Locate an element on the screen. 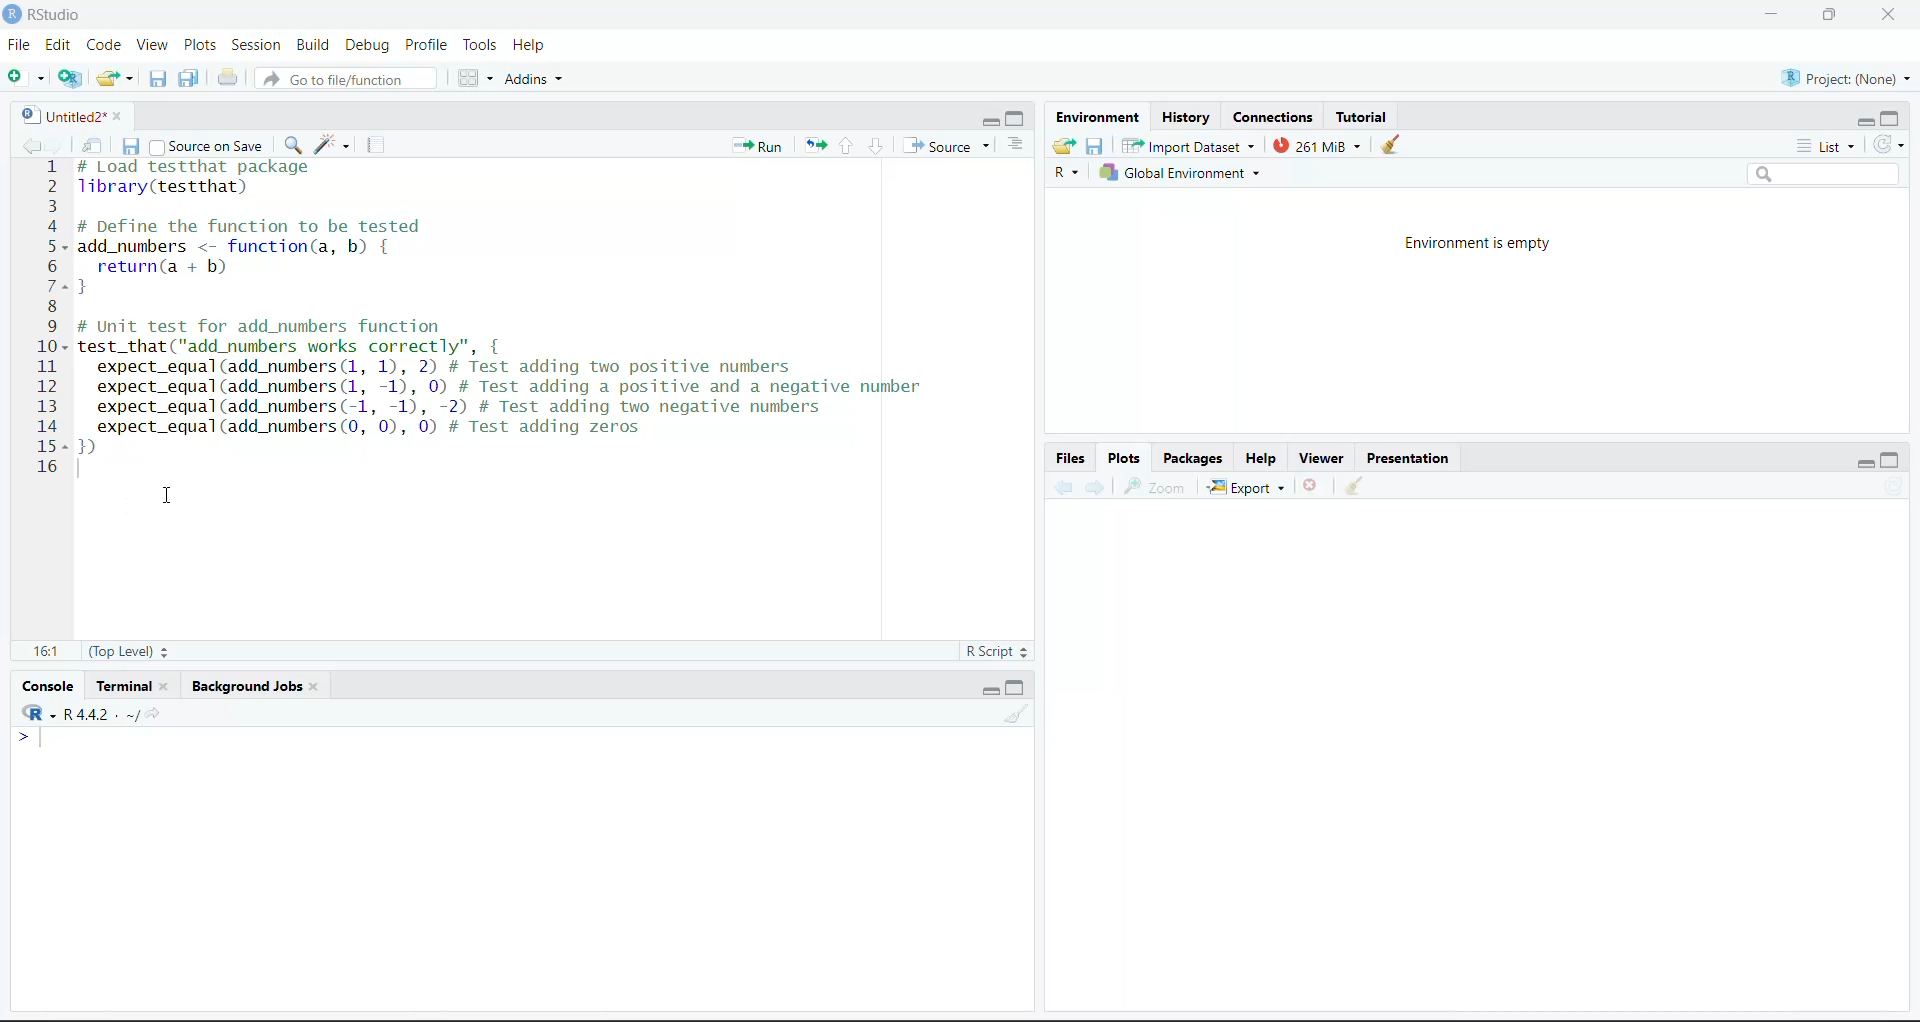  close is located at coordinates (1889, 15).